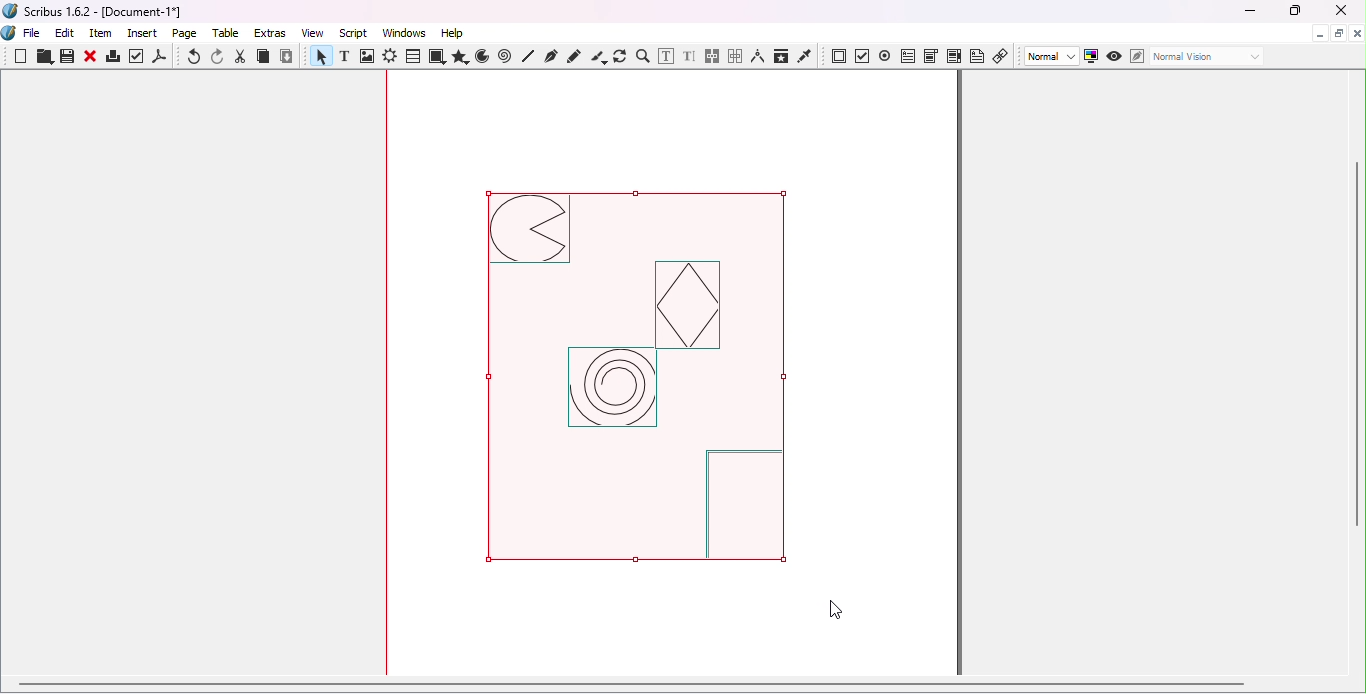  What do you see at coordinates (273, 33) in the screenshot?
I see `Extras` at bounding box center [273, 33].